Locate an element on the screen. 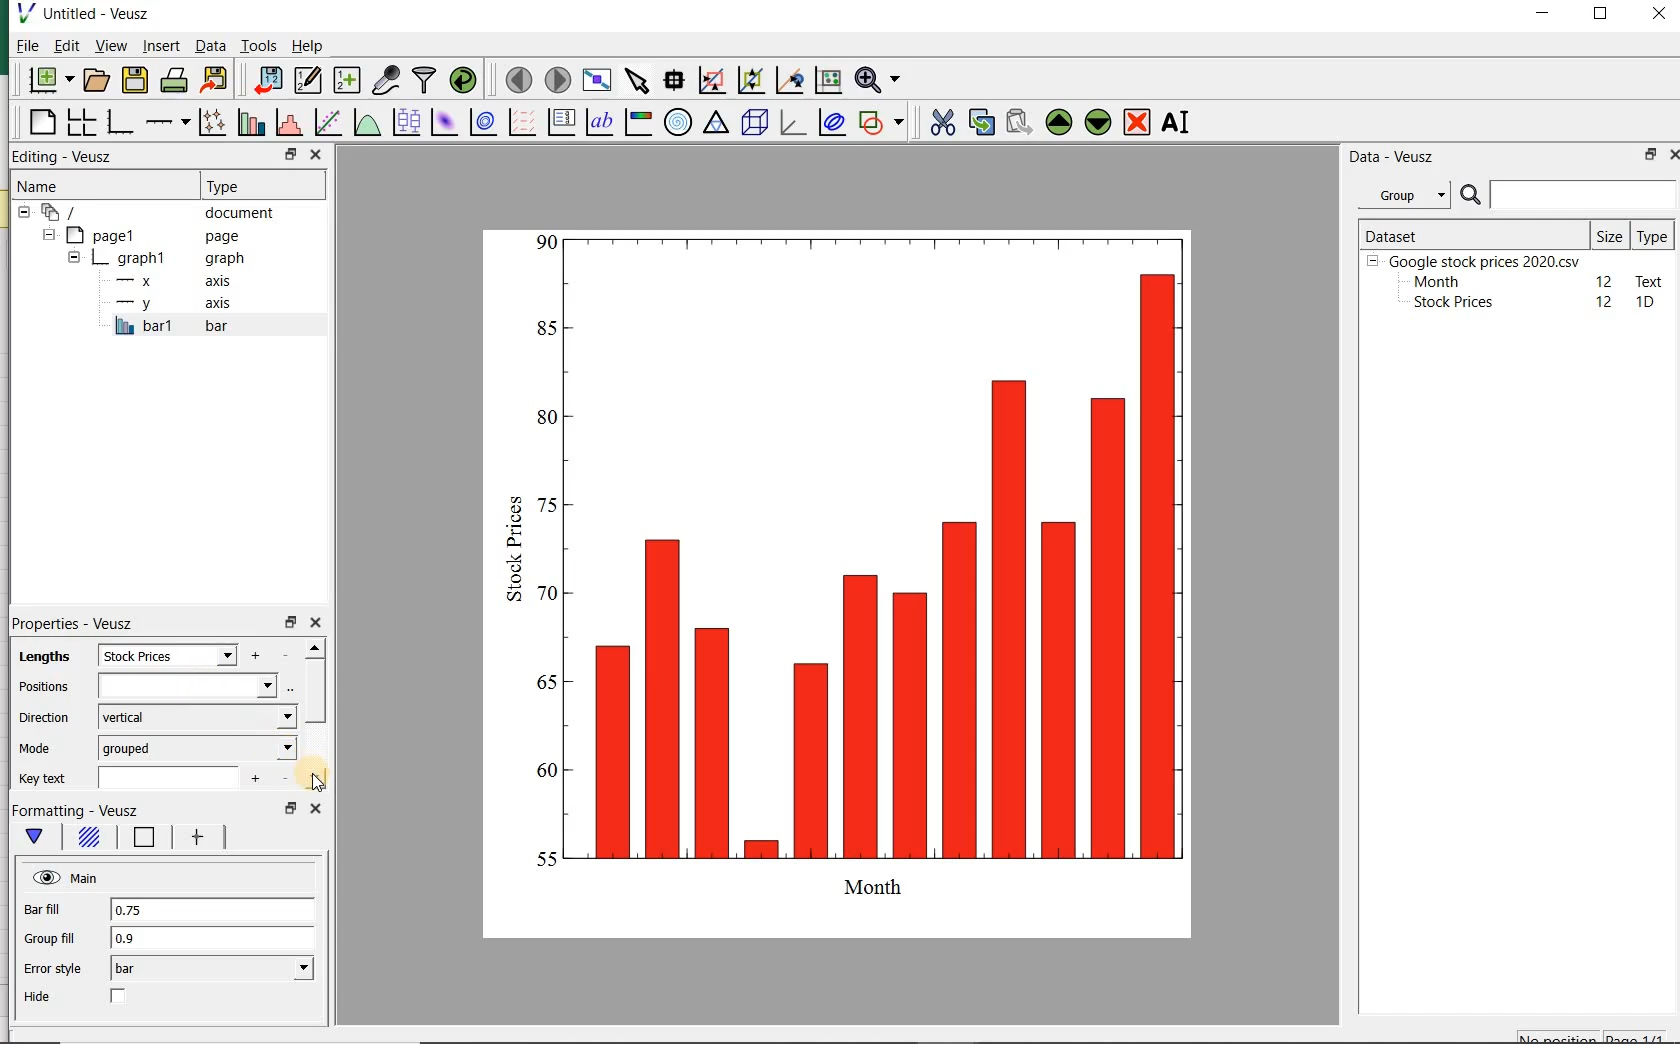 This screenshot has height=1044, width=1680. close  is located at coordinates (1679, 155).